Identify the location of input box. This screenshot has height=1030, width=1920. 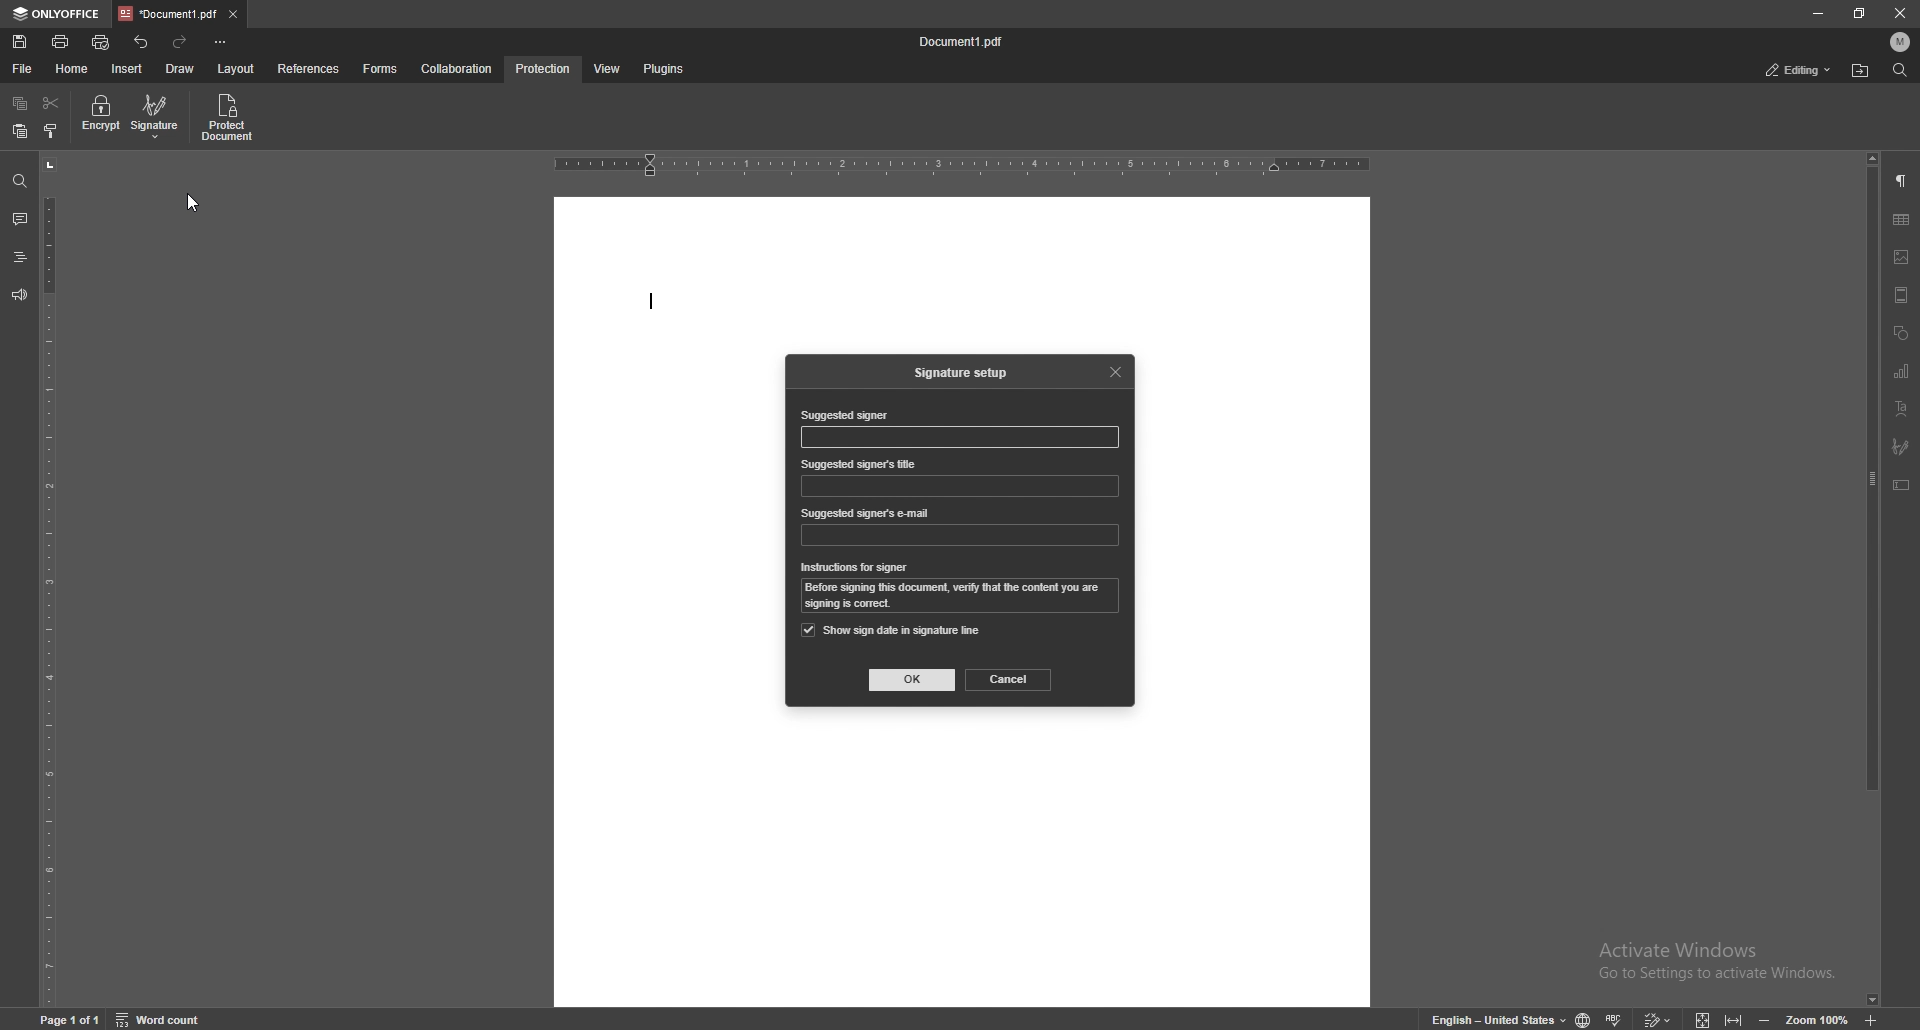
(959, 535).